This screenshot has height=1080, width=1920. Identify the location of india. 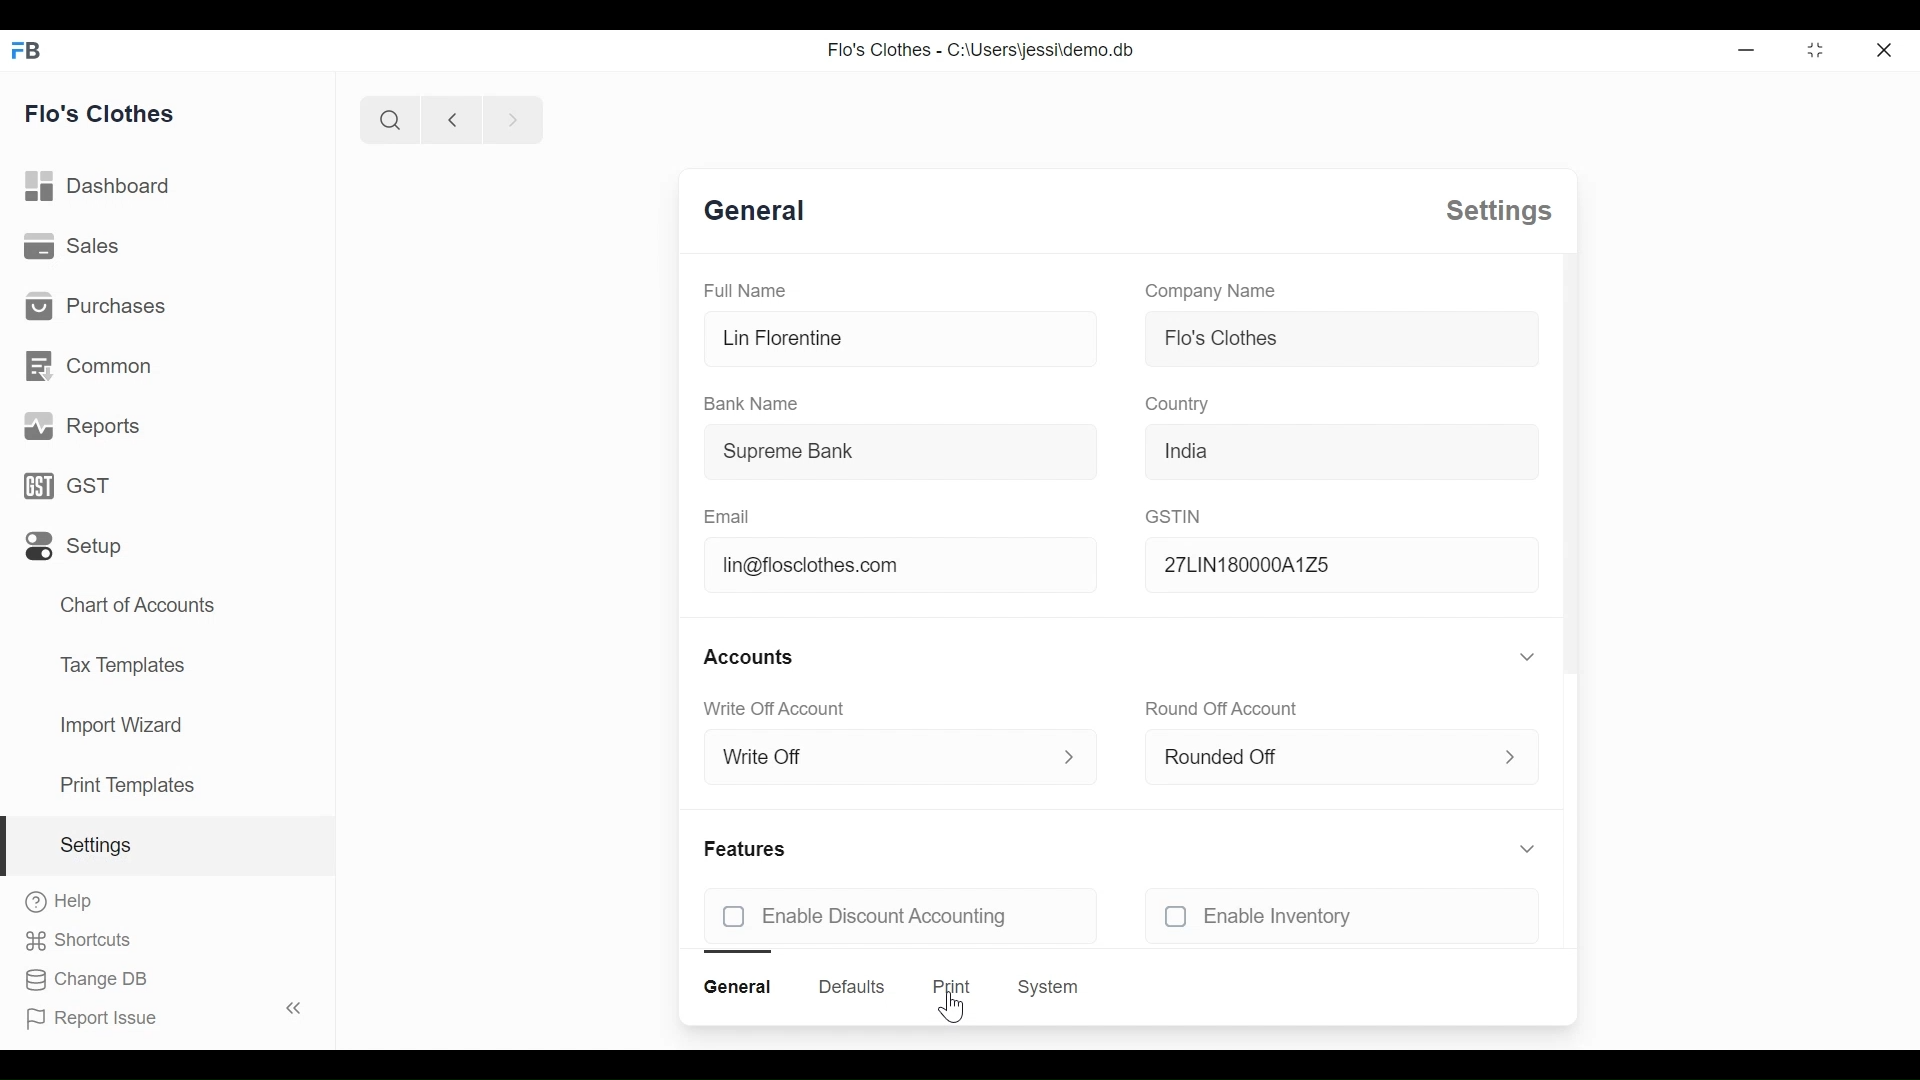
(1342, 451).